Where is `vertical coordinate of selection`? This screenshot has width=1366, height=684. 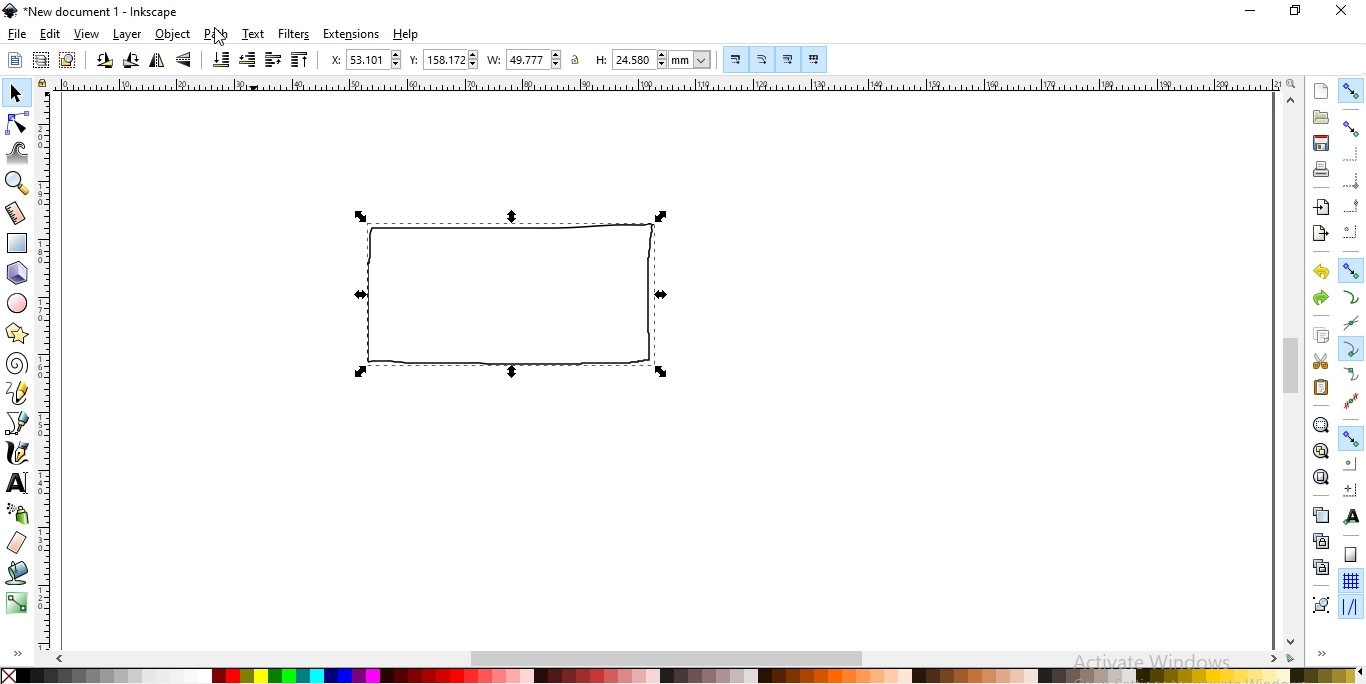 vertical coordinate of selection is located at coordinates (443, 58).